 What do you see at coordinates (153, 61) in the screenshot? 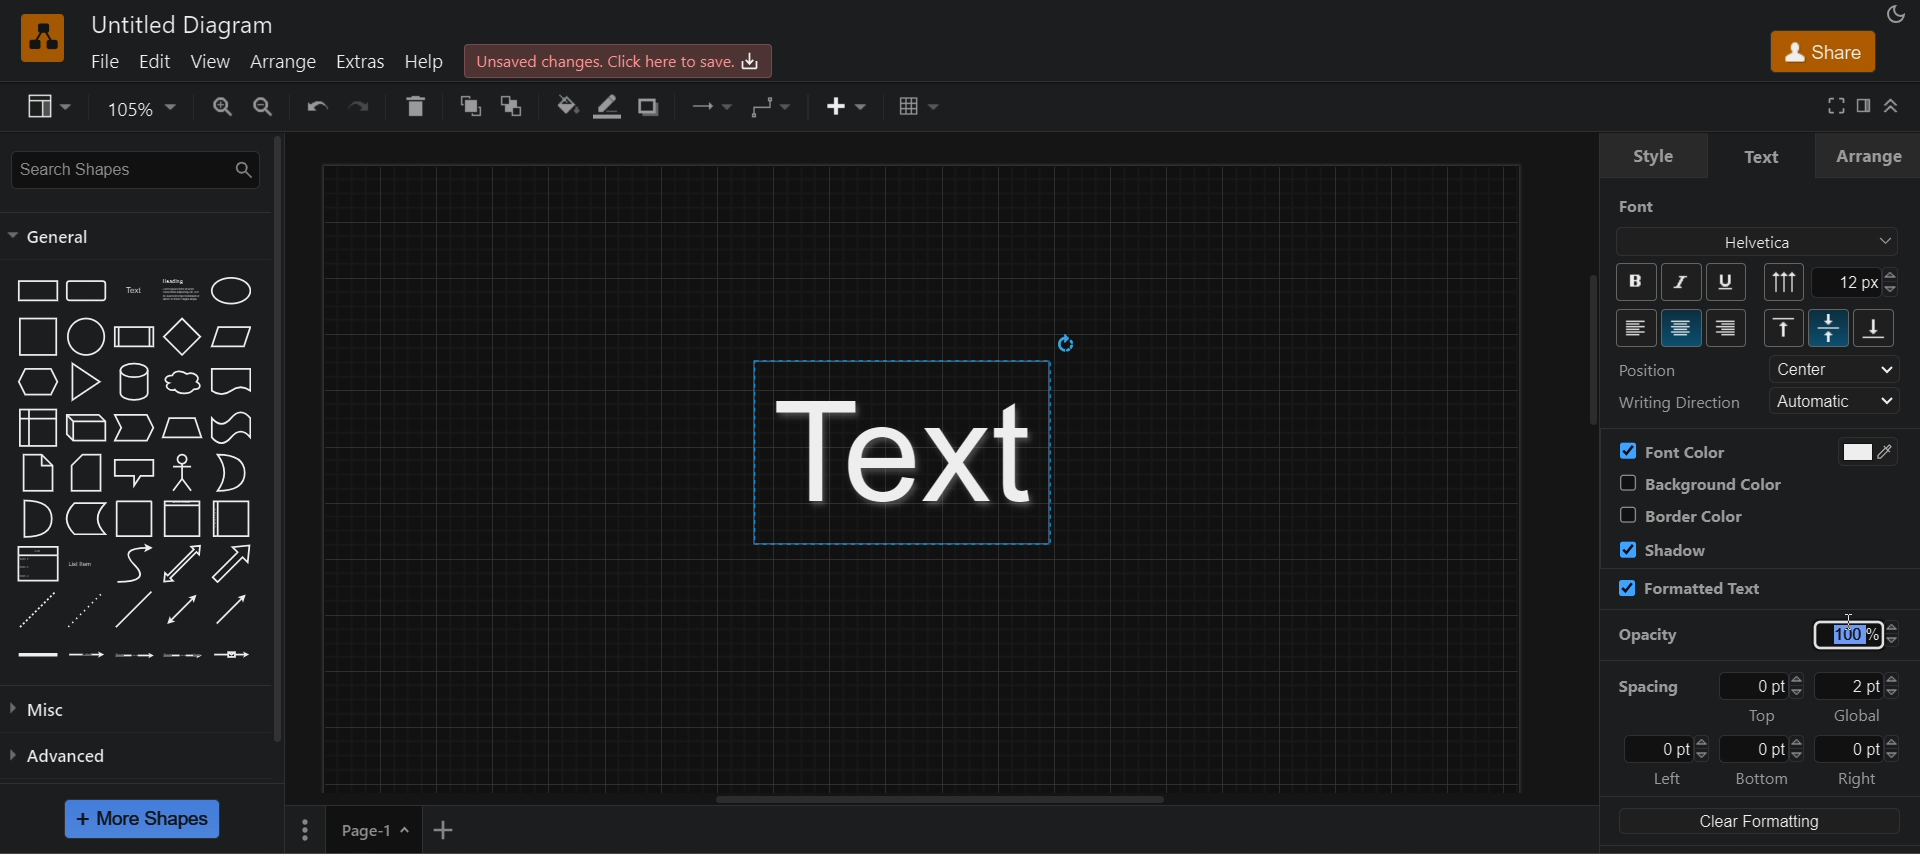
I see `edit` at bounding box center [153, 61].